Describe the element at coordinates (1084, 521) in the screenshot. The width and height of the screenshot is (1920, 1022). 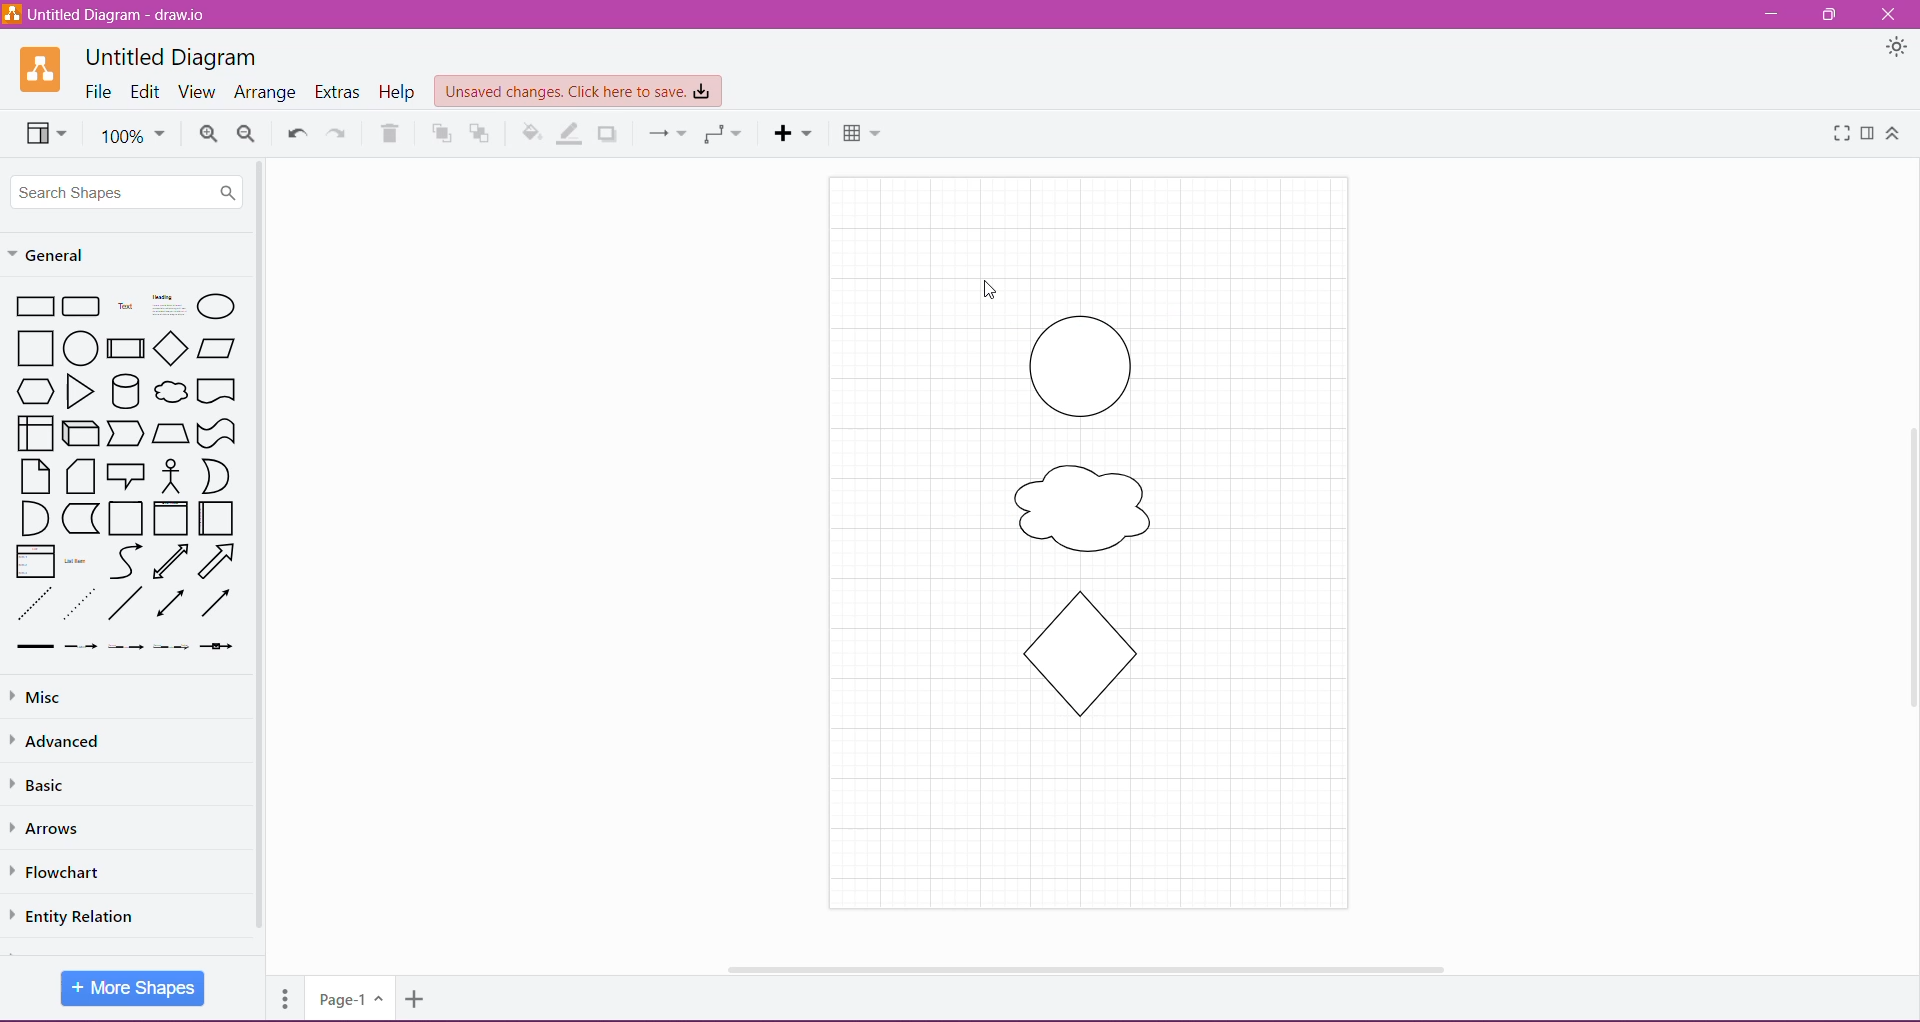
I see `Grouped Shapes` at that location.